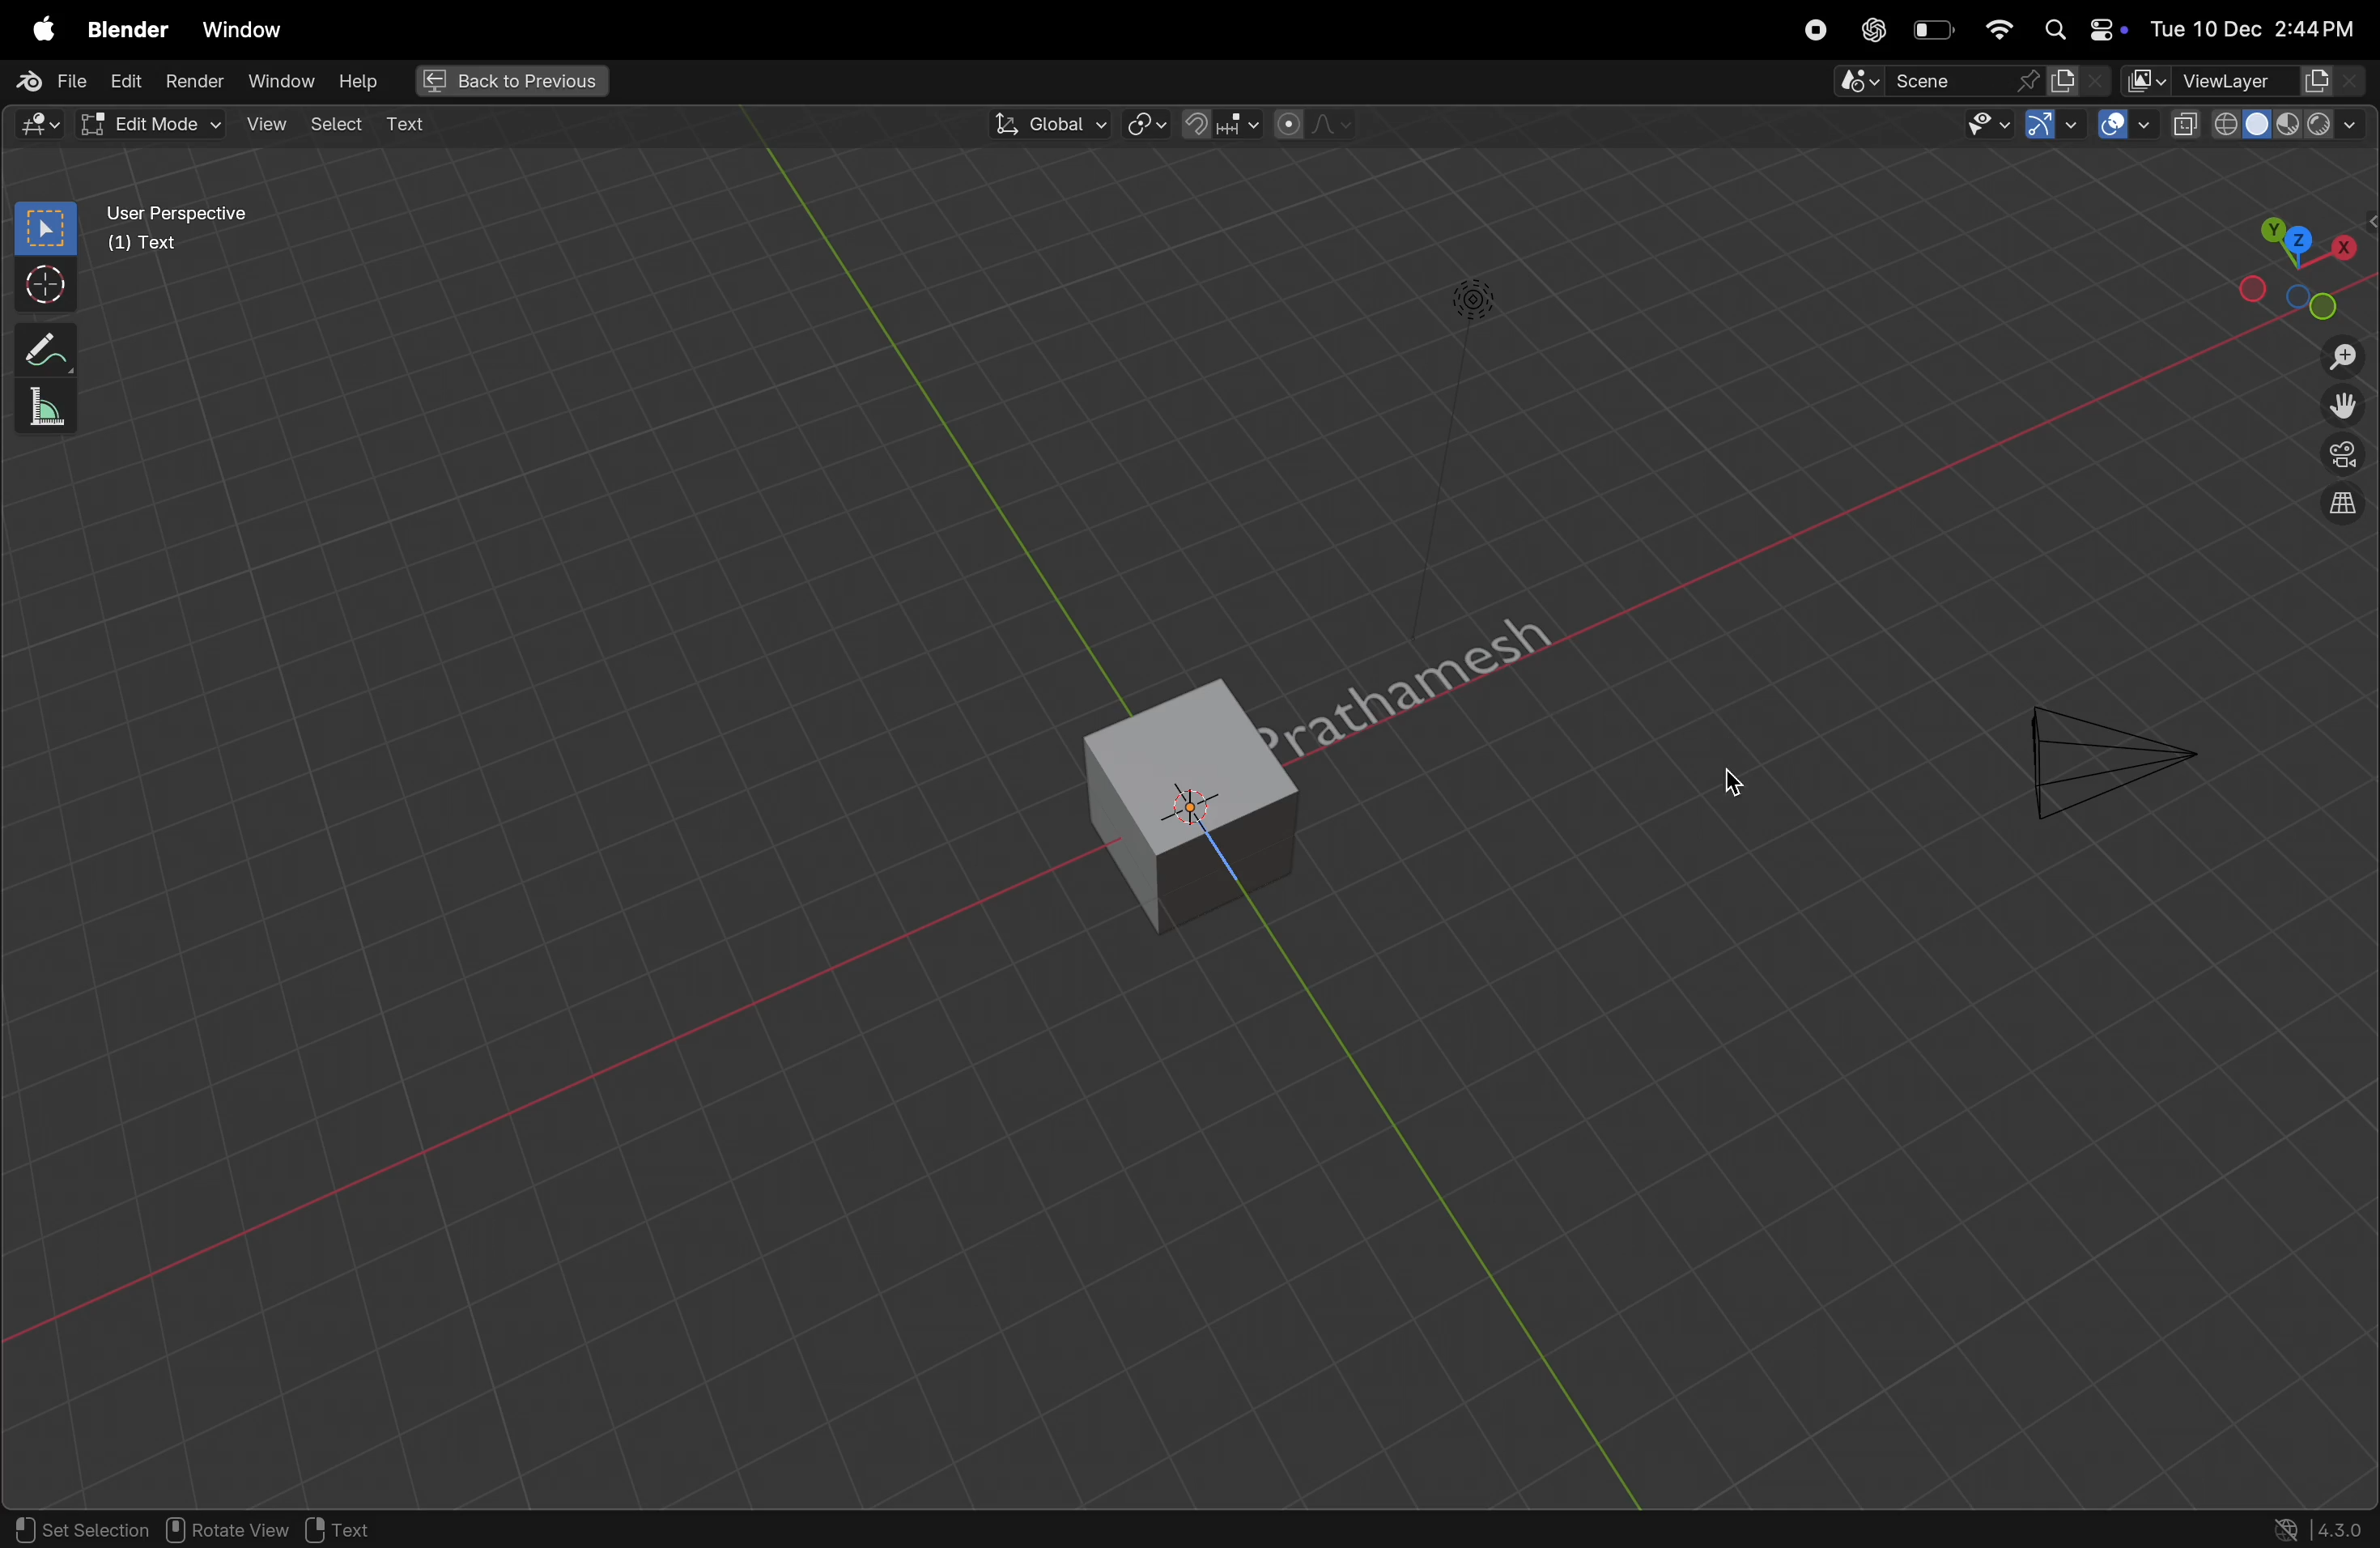 The height and width of the screenshot is (1548, 2380). I want to click on proportional editing objects, so click(1315, 127).